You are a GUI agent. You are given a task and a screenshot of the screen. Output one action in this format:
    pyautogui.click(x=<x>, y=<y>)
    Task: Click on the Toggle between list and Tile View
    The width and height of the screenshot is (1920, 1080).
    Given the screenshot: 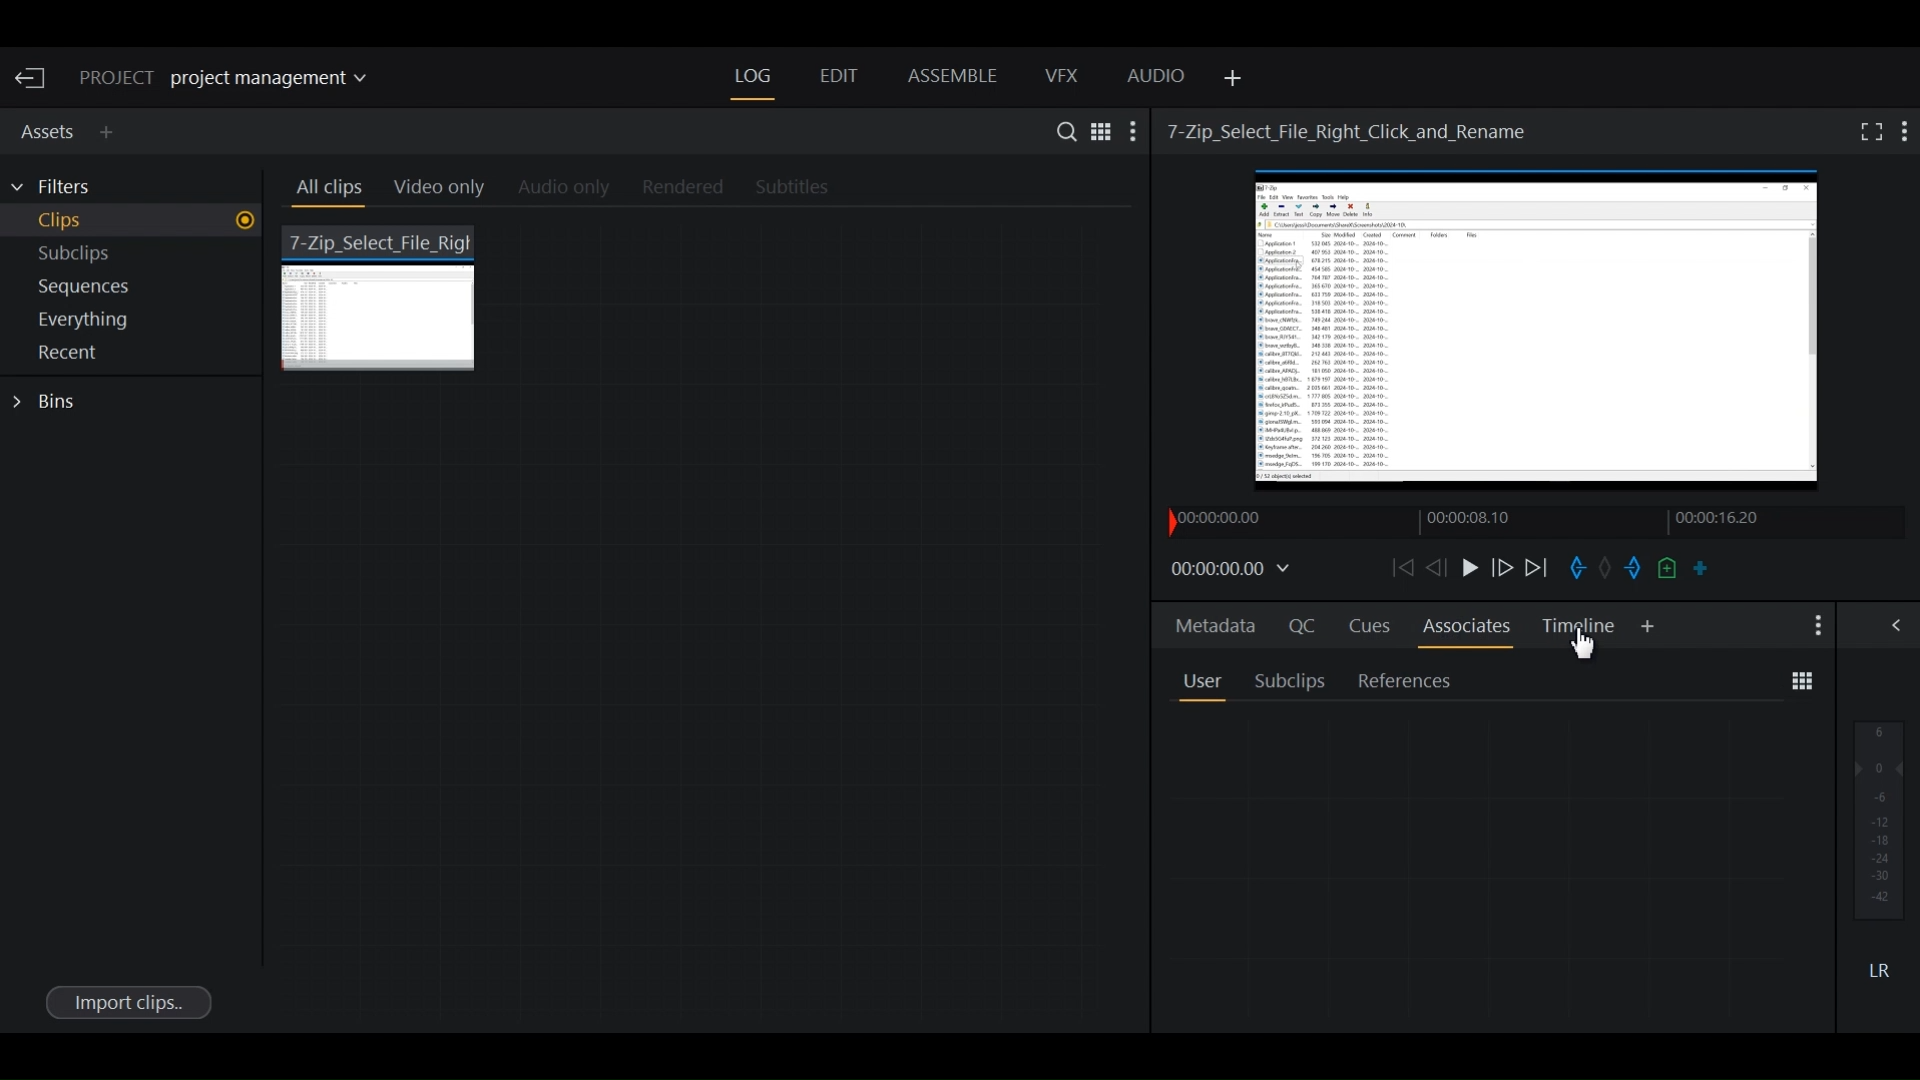 What is the action you would take?
    pyautogui.click(x=1099, y=130)
    